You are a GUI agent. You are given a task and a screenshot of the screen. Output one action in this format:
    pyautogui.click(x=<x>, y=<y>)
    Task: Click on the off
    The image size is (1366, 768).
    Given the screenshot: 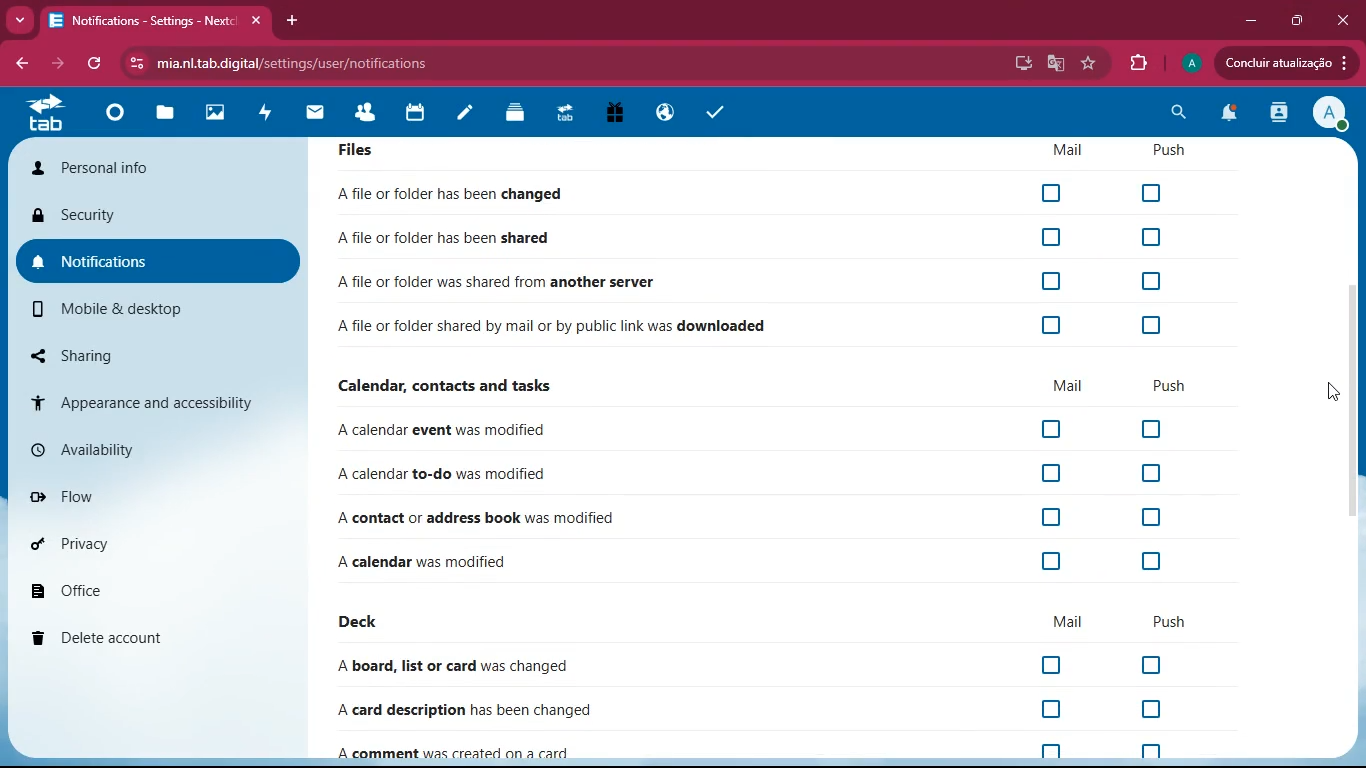 What is the action you would take?
    pyautogui.click(x=1054, y=668)
    